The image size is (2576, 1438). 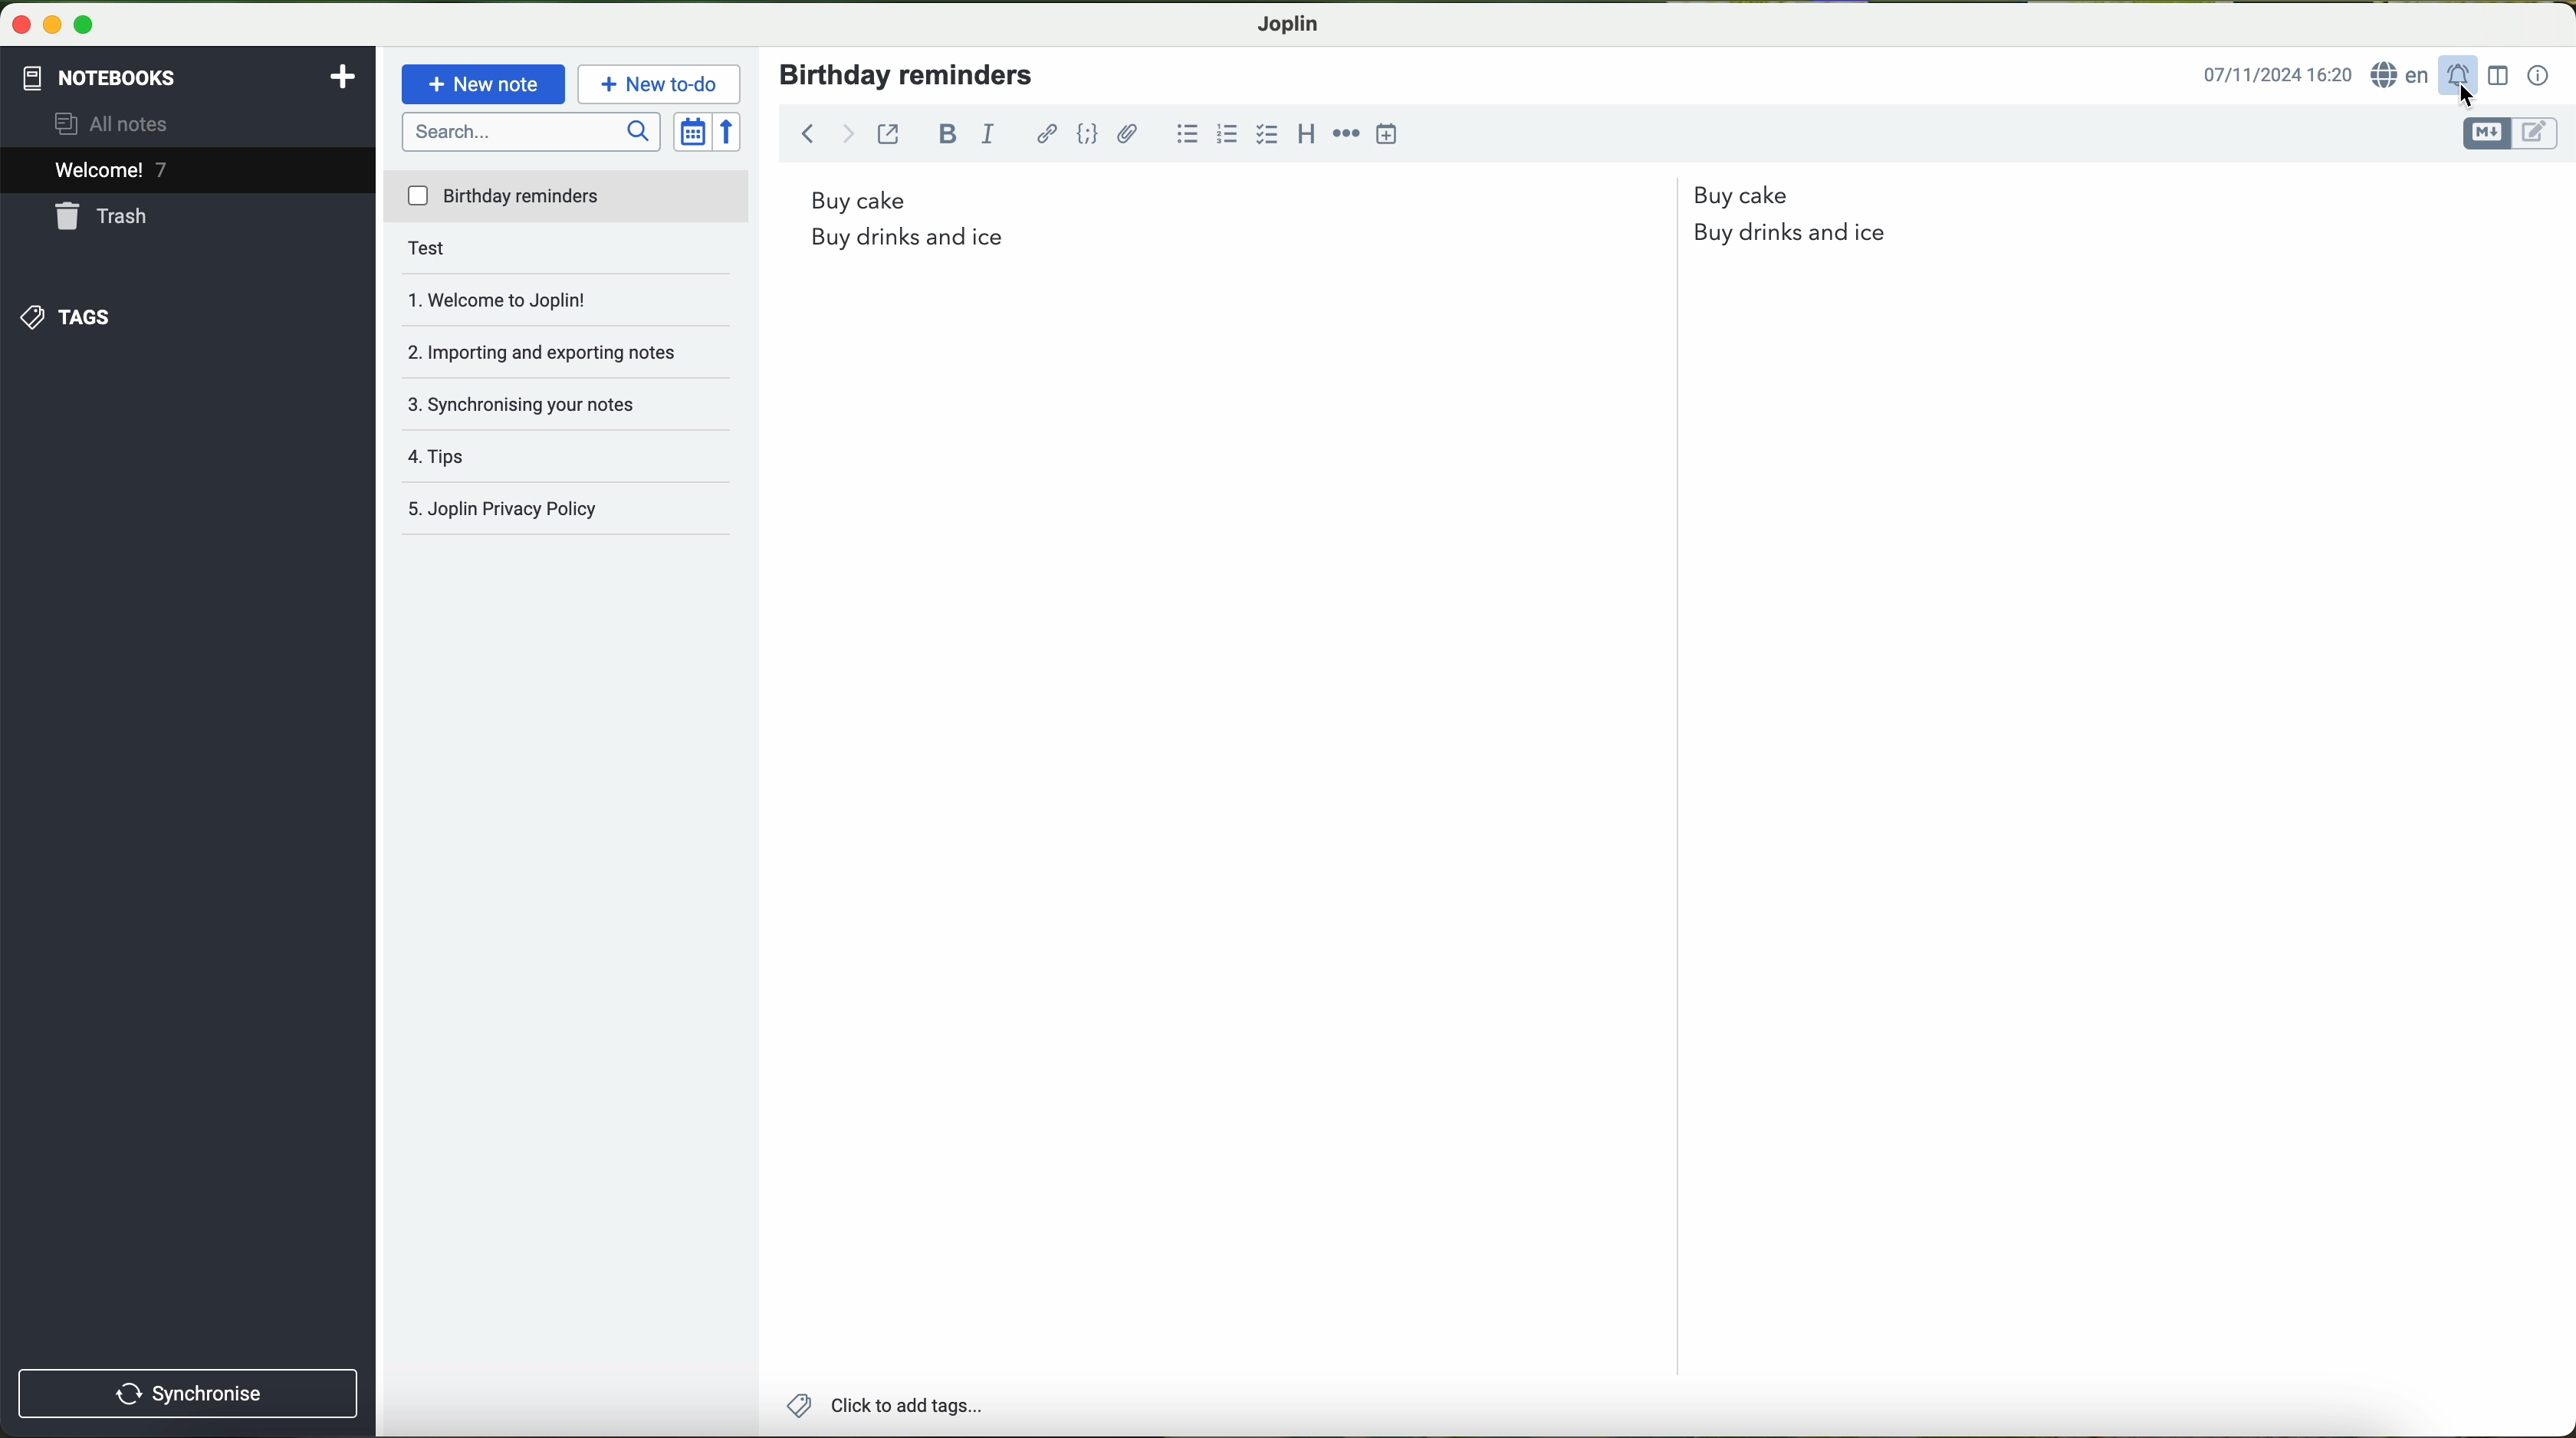 I want to click on importing and exporting notes, so click(x=552, y=347).